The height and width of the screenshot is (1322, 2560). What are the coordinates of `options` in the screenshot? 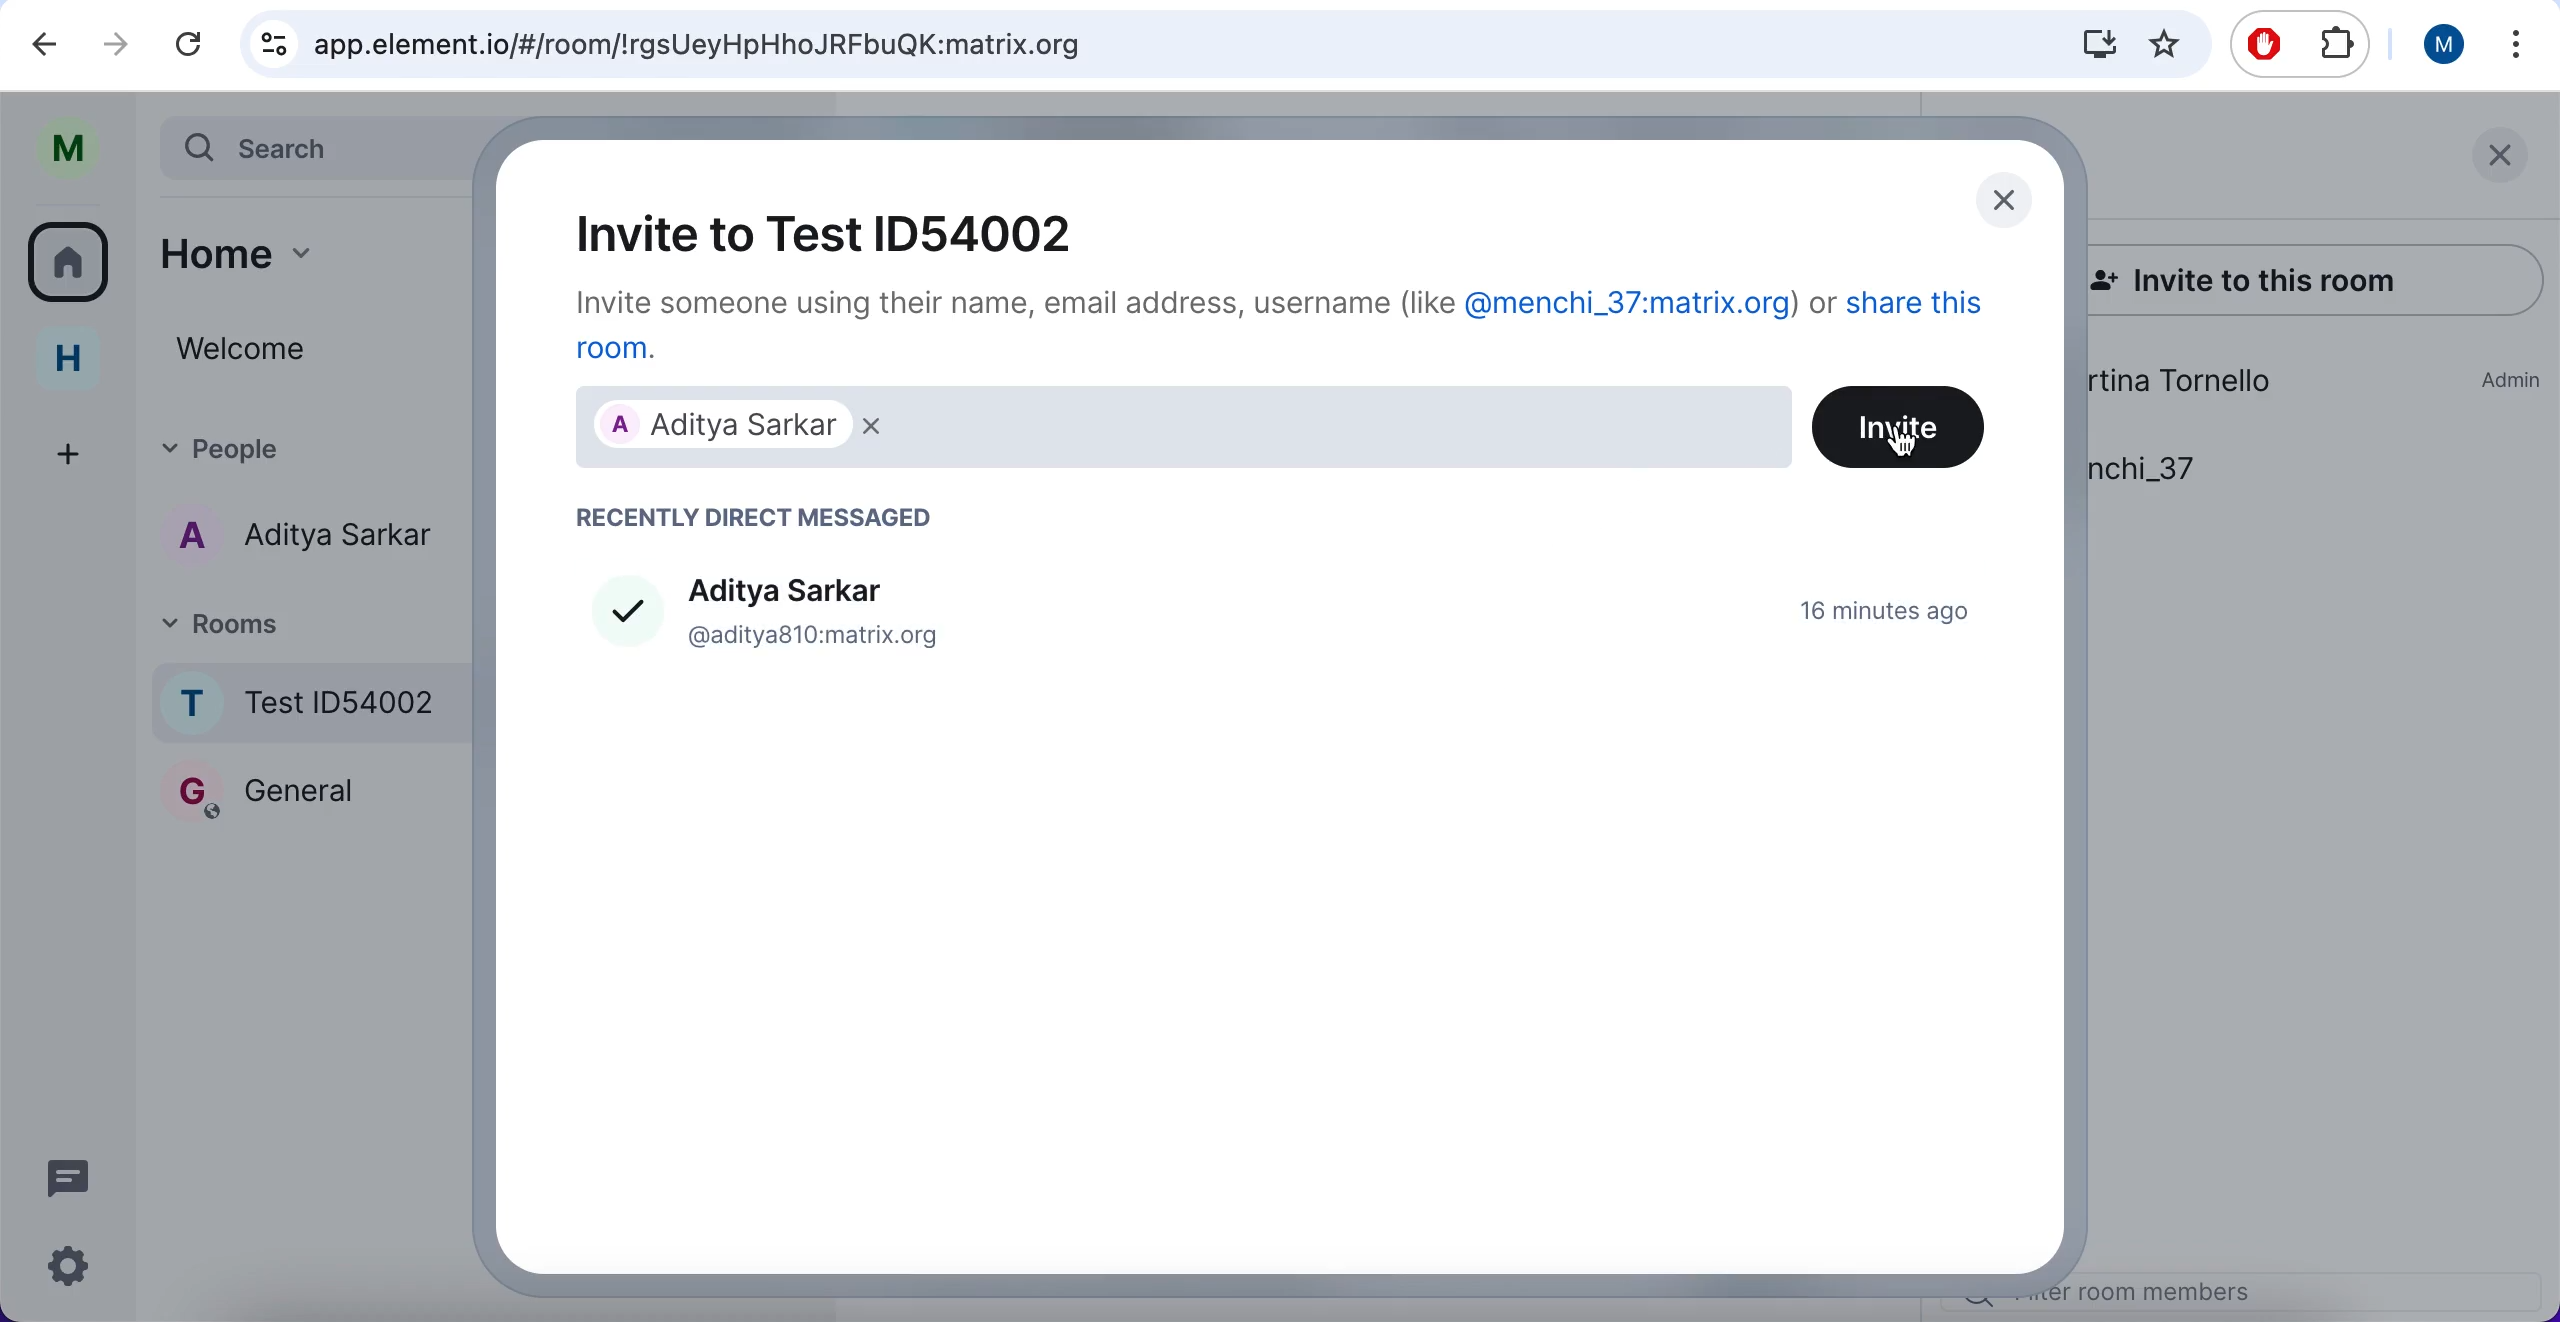 It's located at (2514, 44).